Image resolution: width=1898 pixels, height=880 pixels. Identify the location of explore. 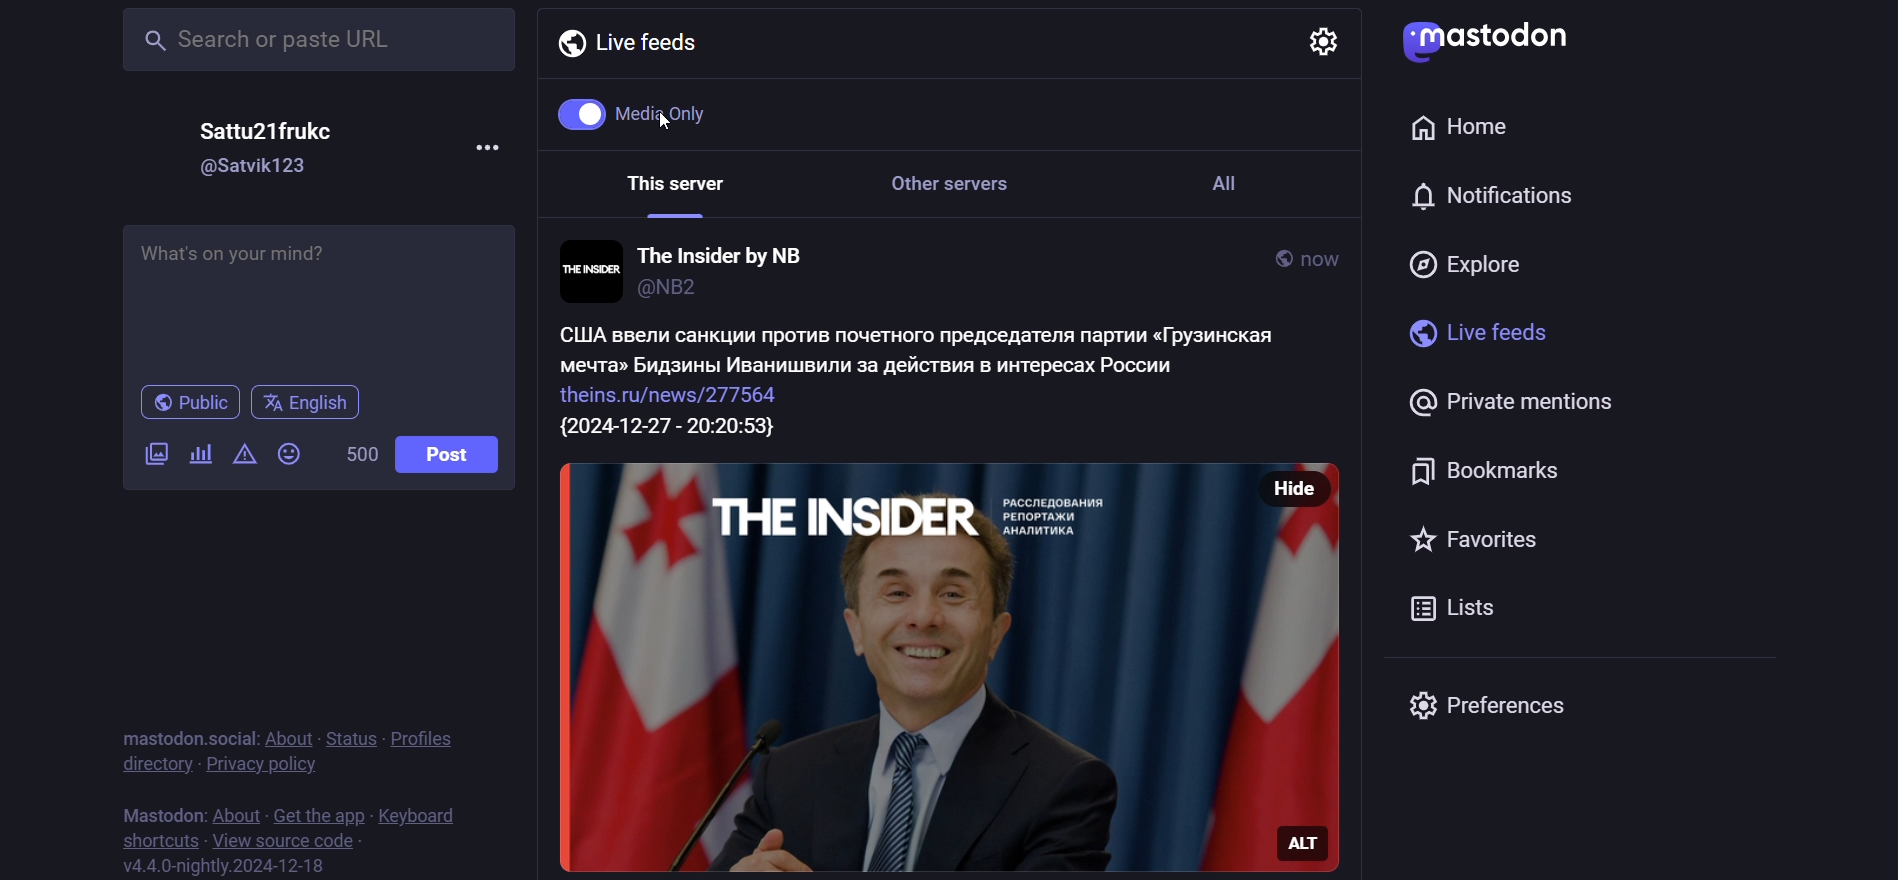
(1474, 259).